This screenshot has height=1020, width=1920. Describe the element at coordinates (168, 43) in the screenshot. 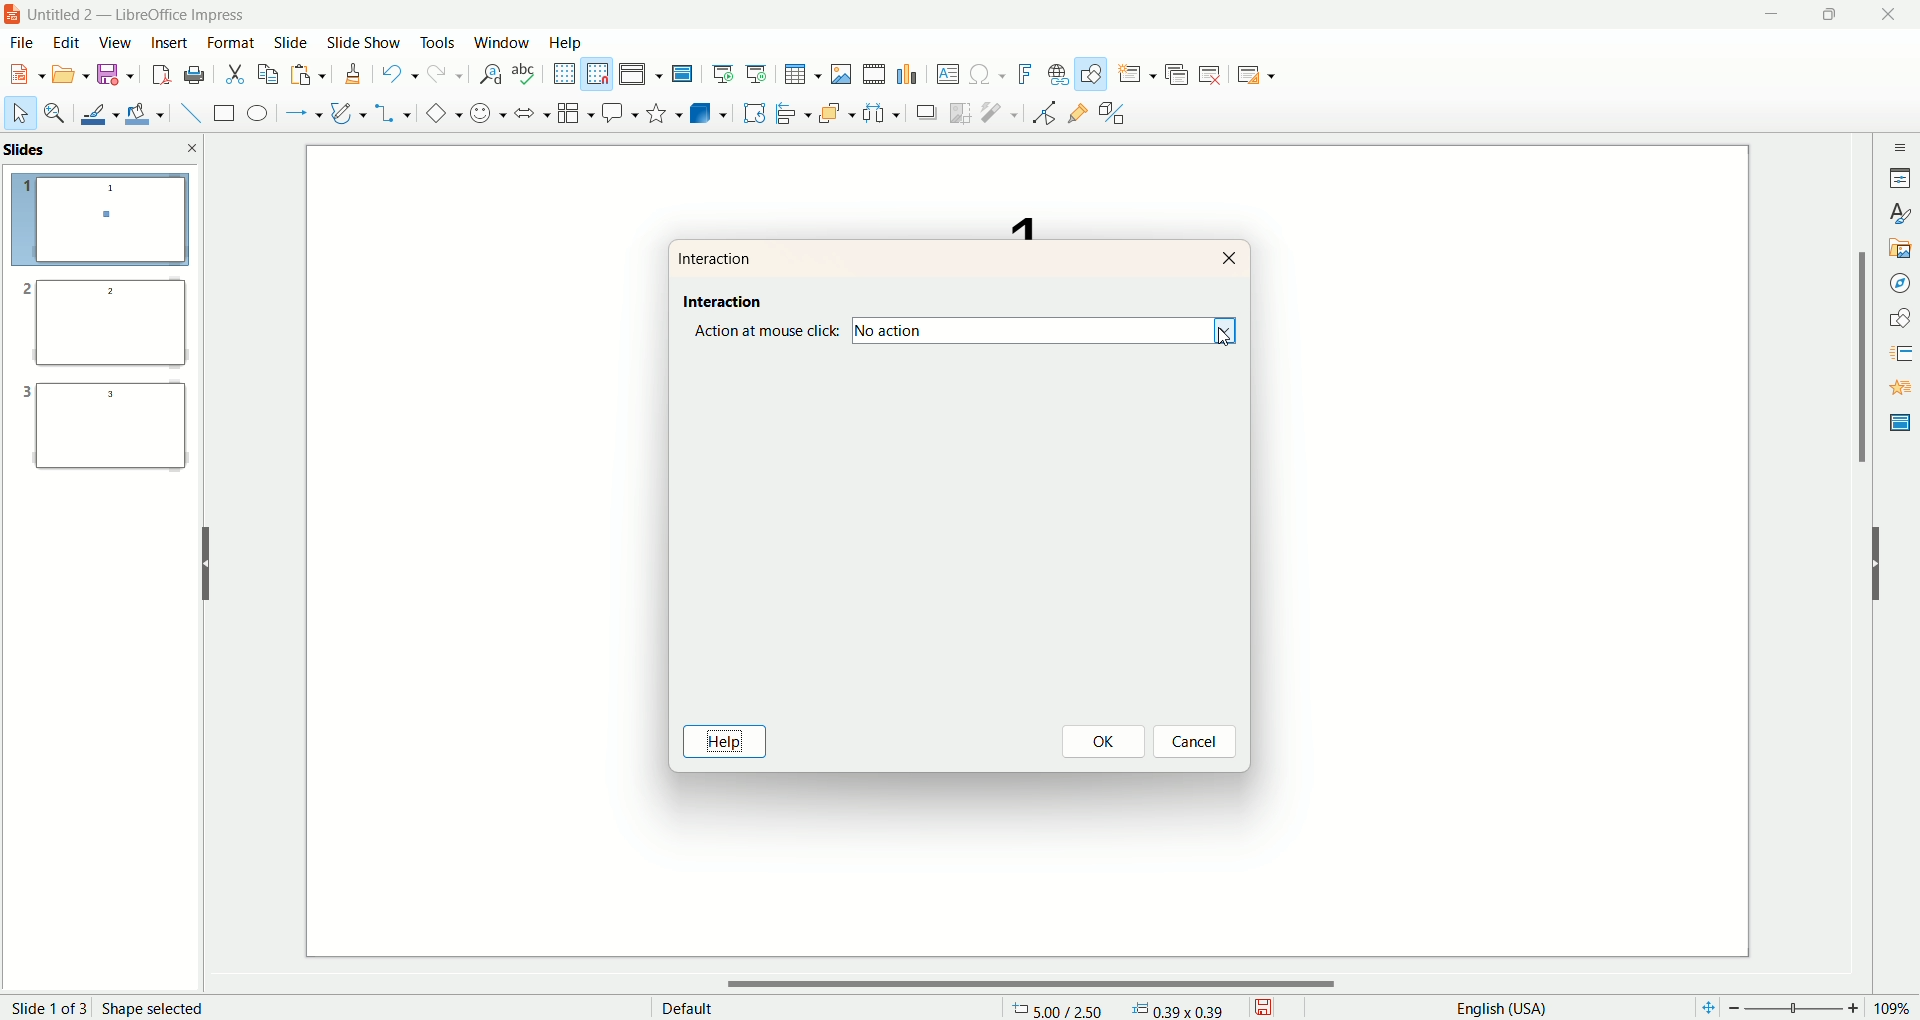

I see `insert` at that location.